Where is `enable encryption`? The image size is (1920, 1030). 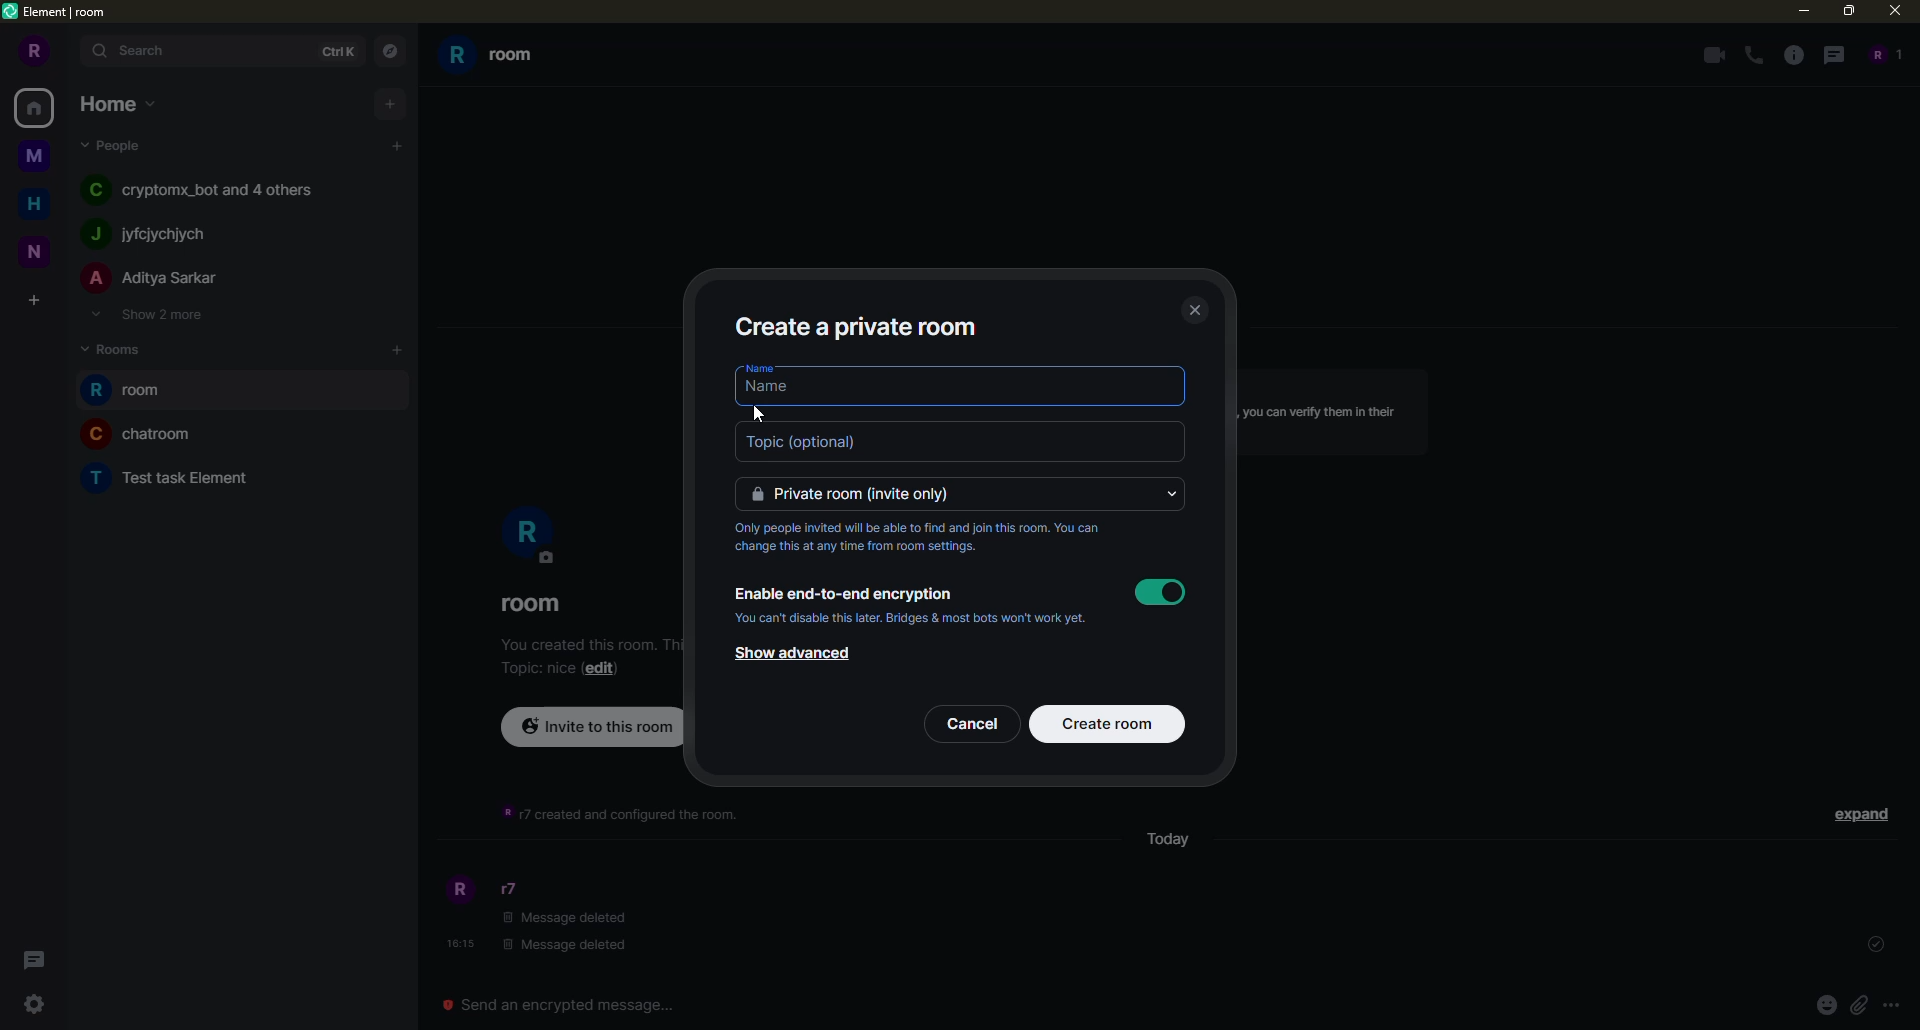 enable encryption is located at coordinates (848, 591).